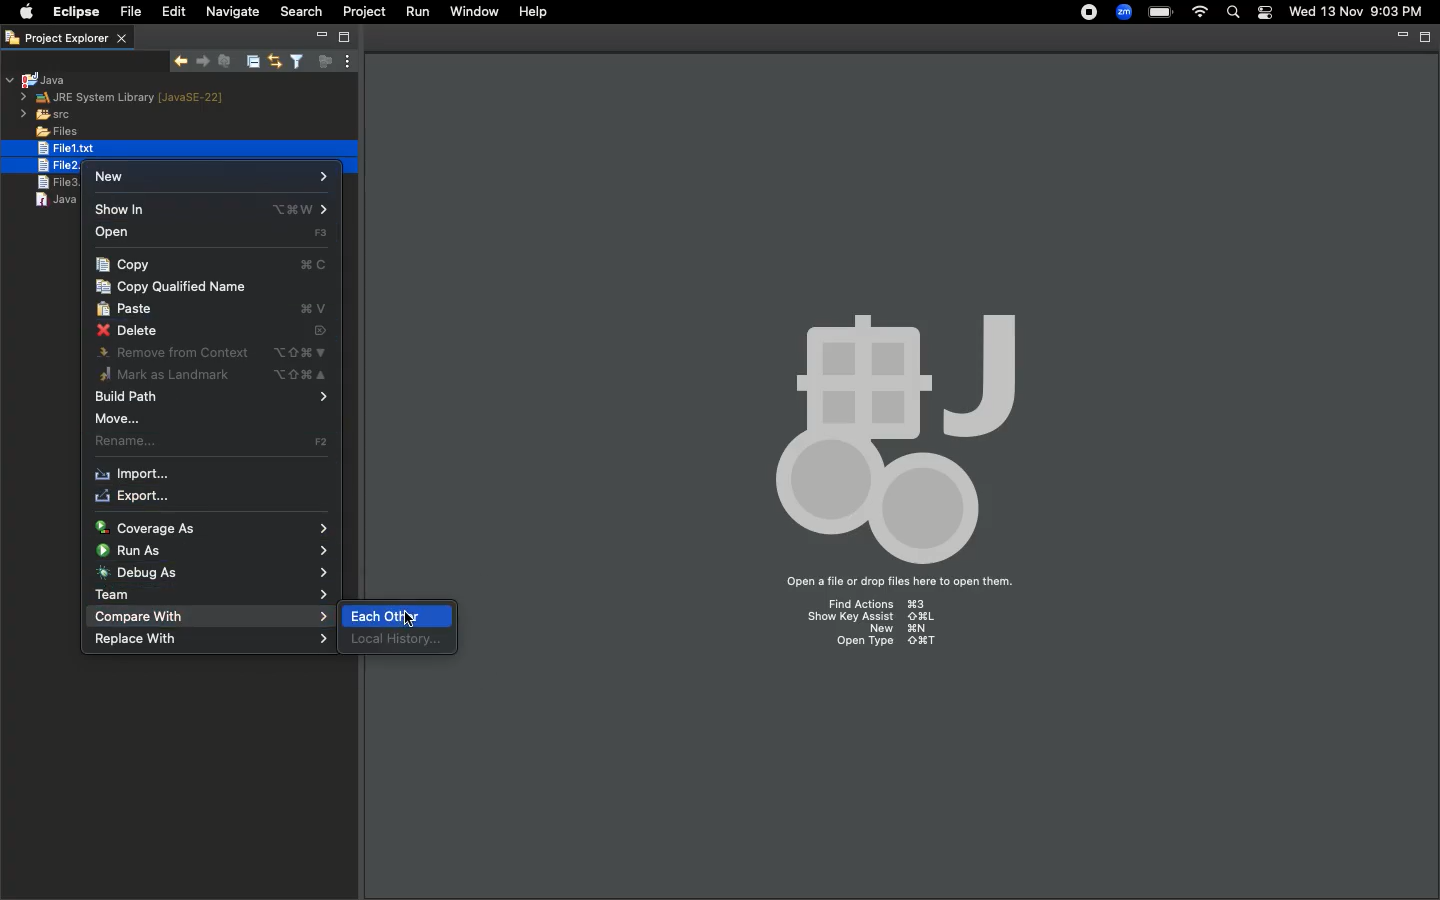  What do you see at coordinates (273, 62) in the screenshot?
I see `Link with editor` at bounding box center [273, 62].